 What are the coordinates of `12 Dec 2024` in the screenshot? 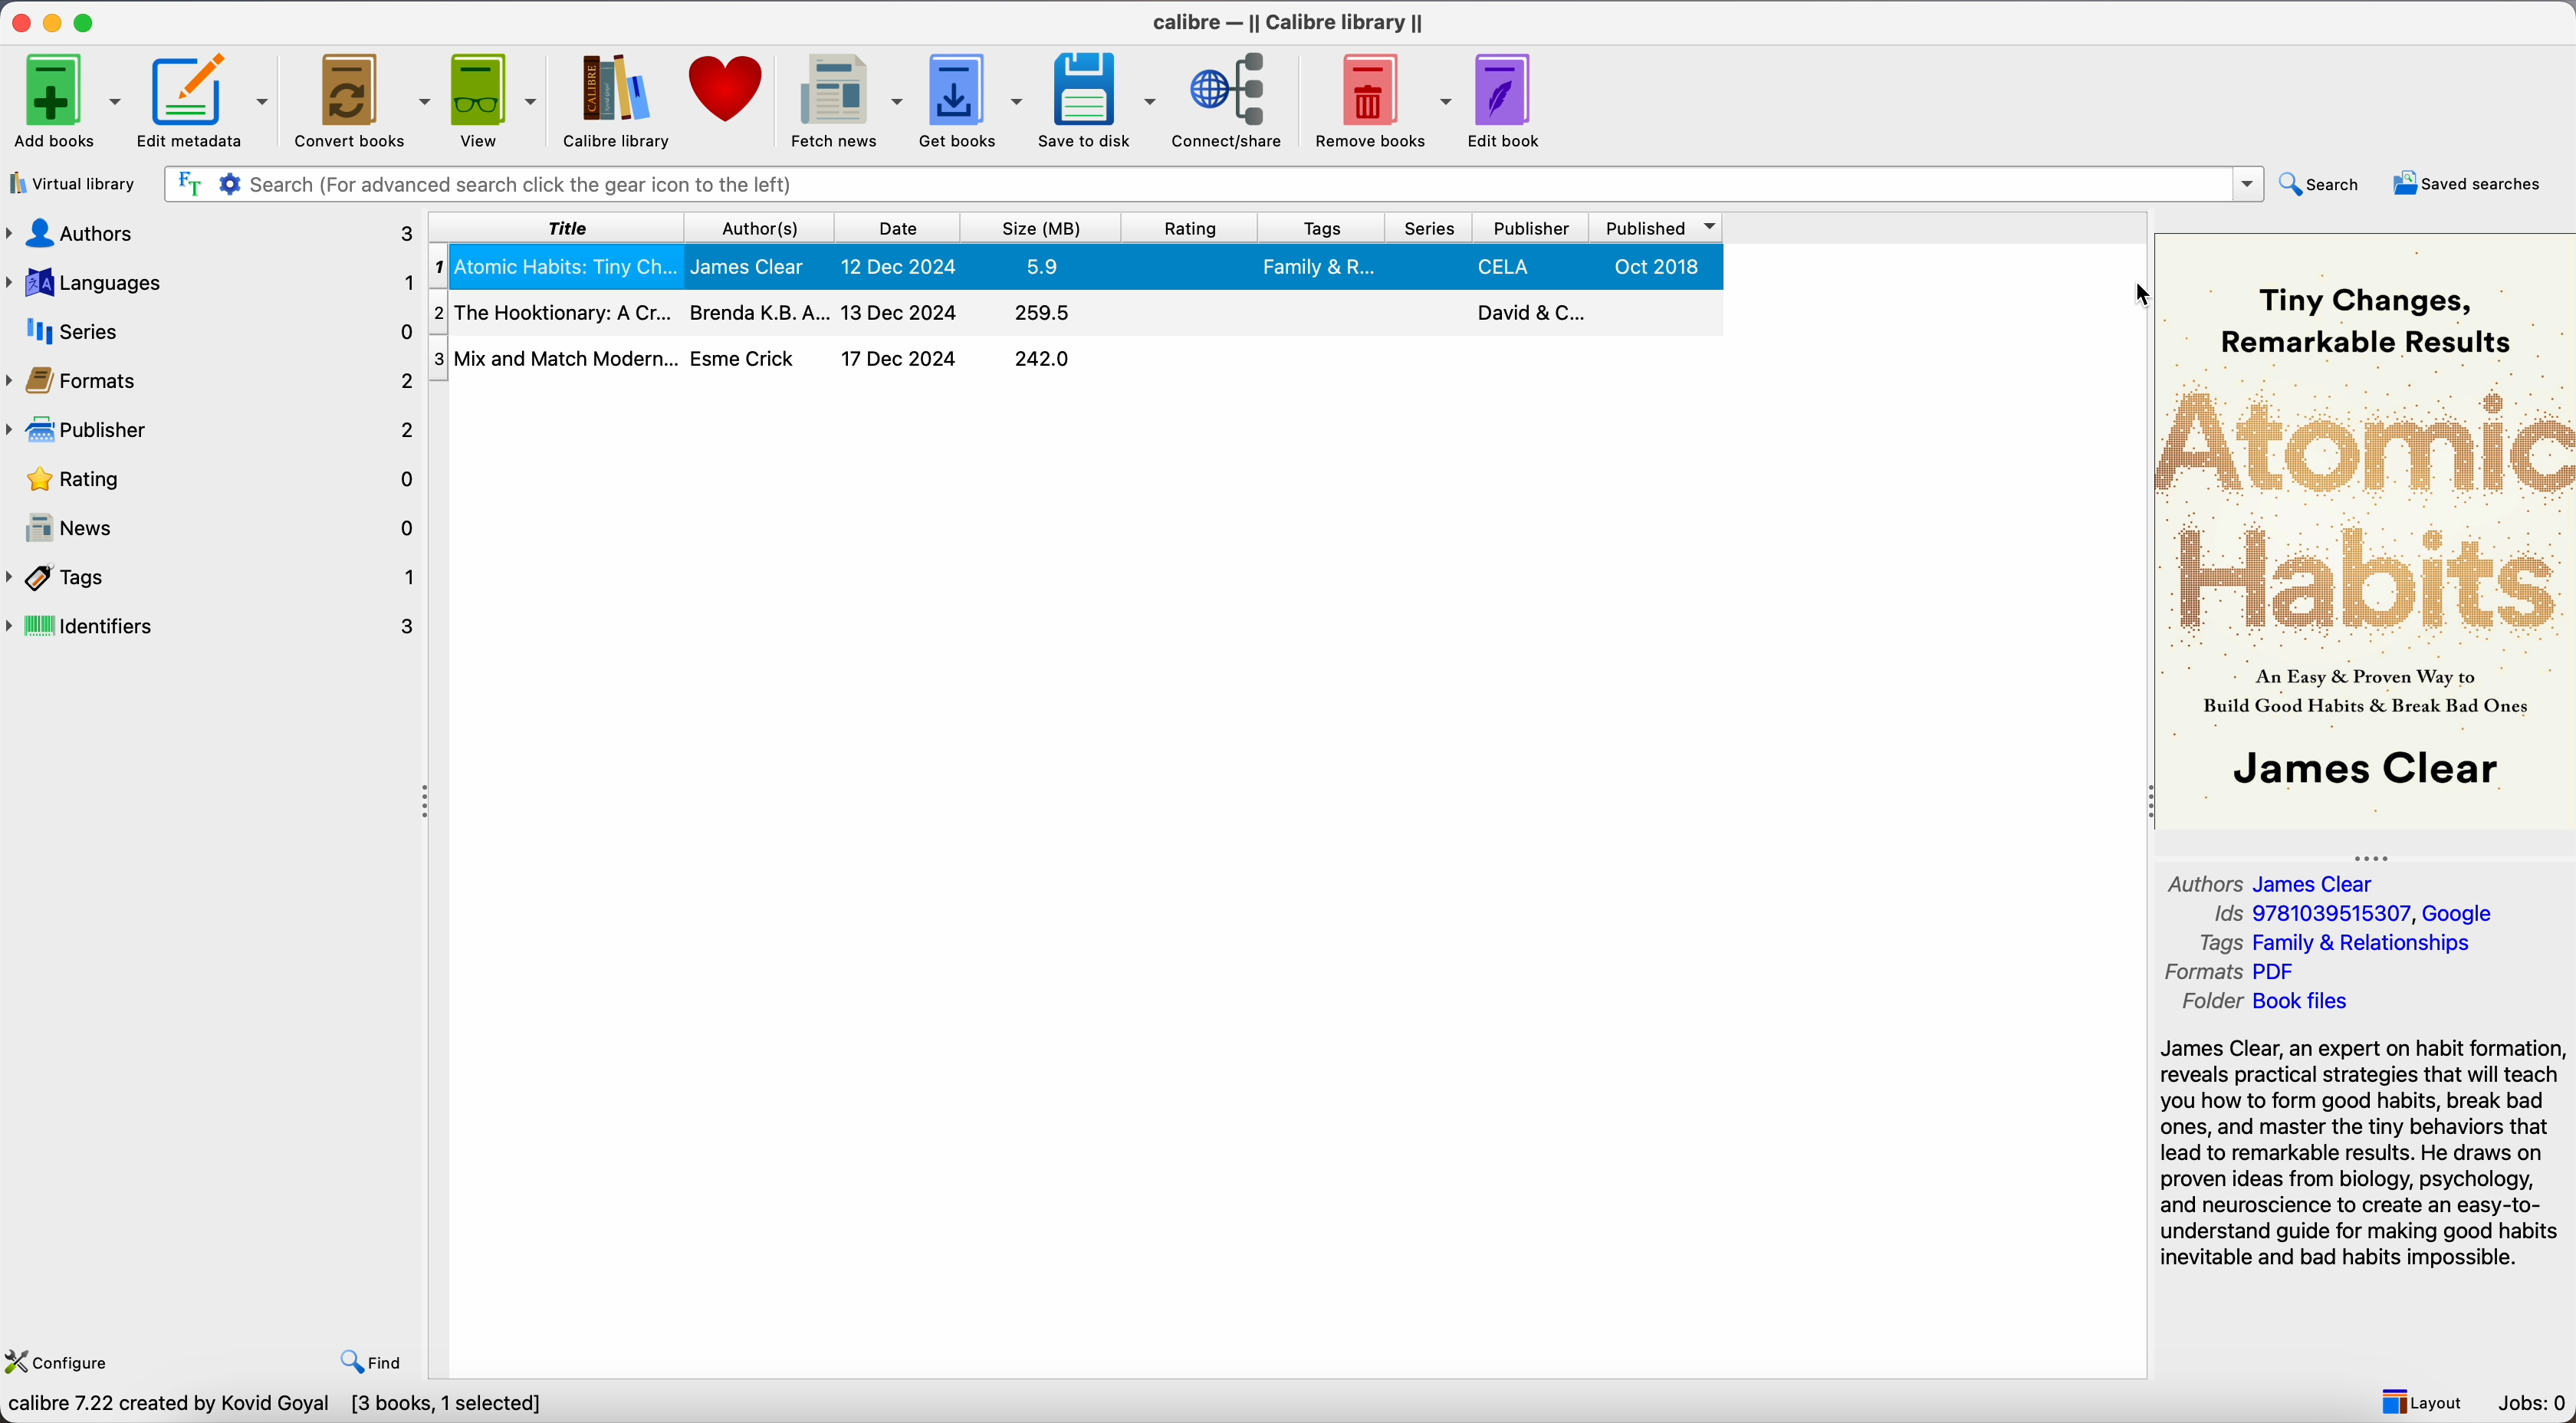 It's located at (898, 264).